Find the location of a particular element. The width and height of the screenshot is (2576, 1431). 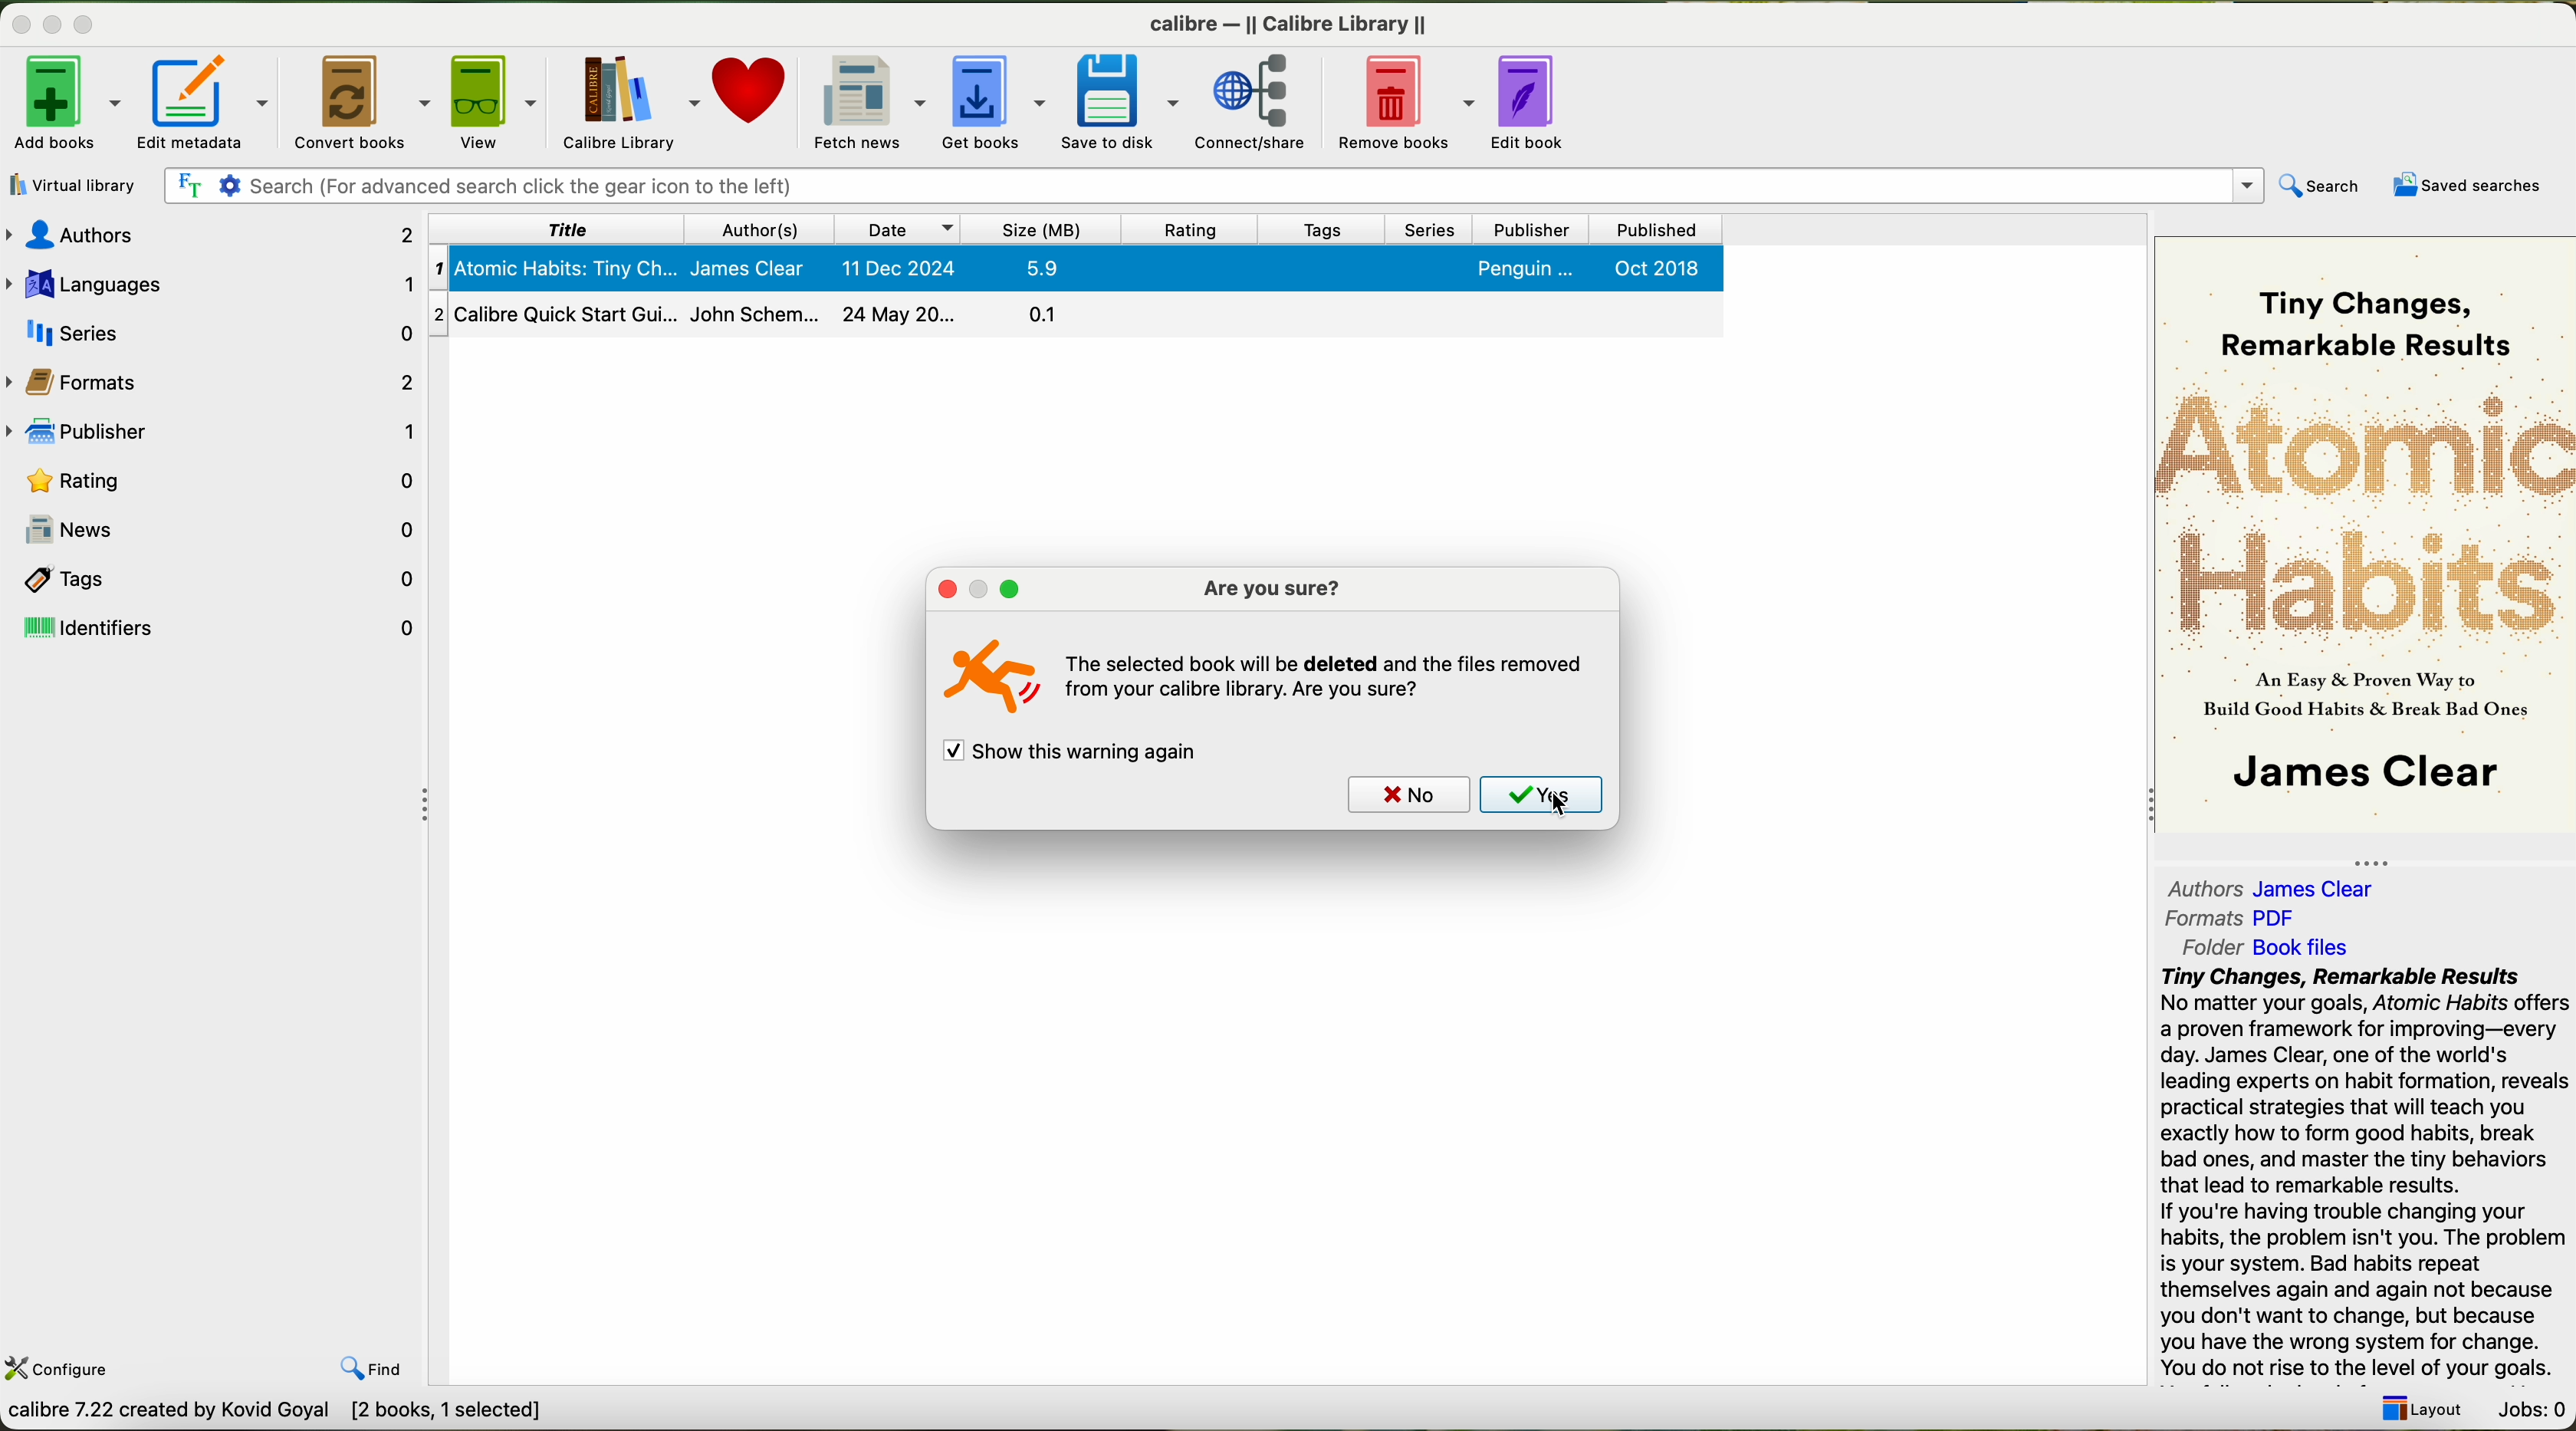

series is located at coordinates (213, 330).